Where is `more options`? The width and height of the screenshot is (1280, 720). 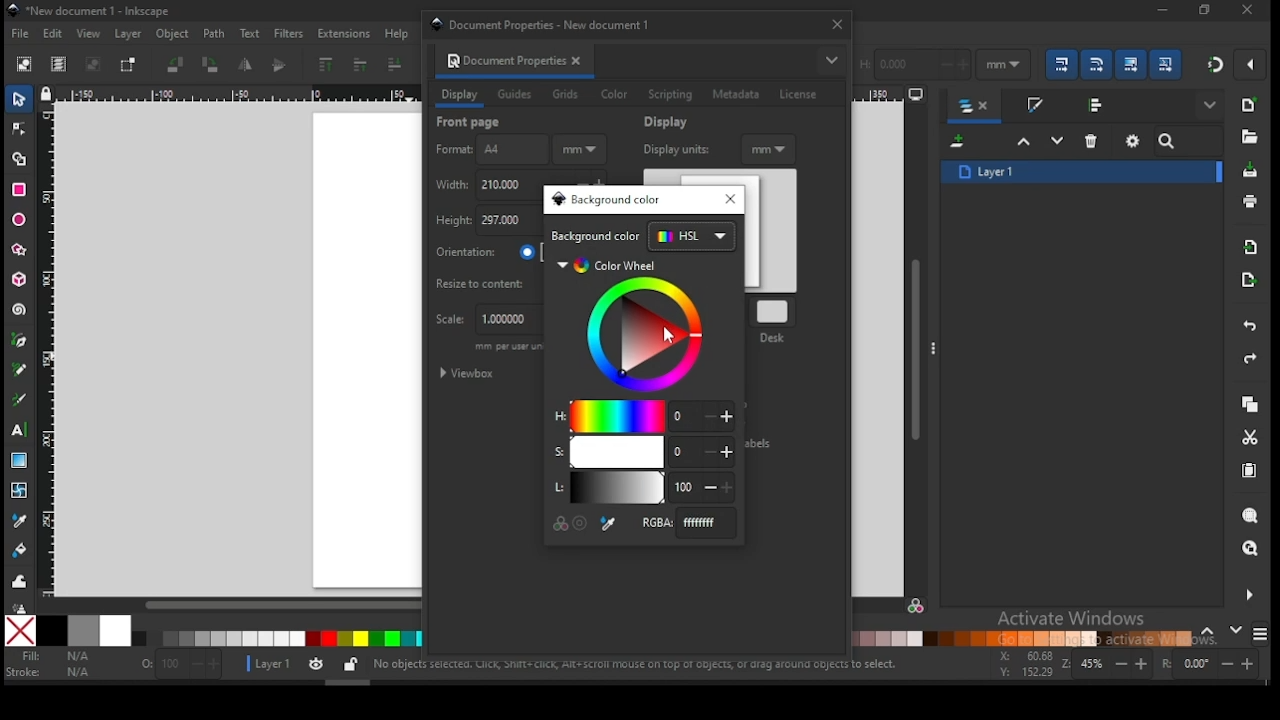
more options is located at coordinates (933, 347).